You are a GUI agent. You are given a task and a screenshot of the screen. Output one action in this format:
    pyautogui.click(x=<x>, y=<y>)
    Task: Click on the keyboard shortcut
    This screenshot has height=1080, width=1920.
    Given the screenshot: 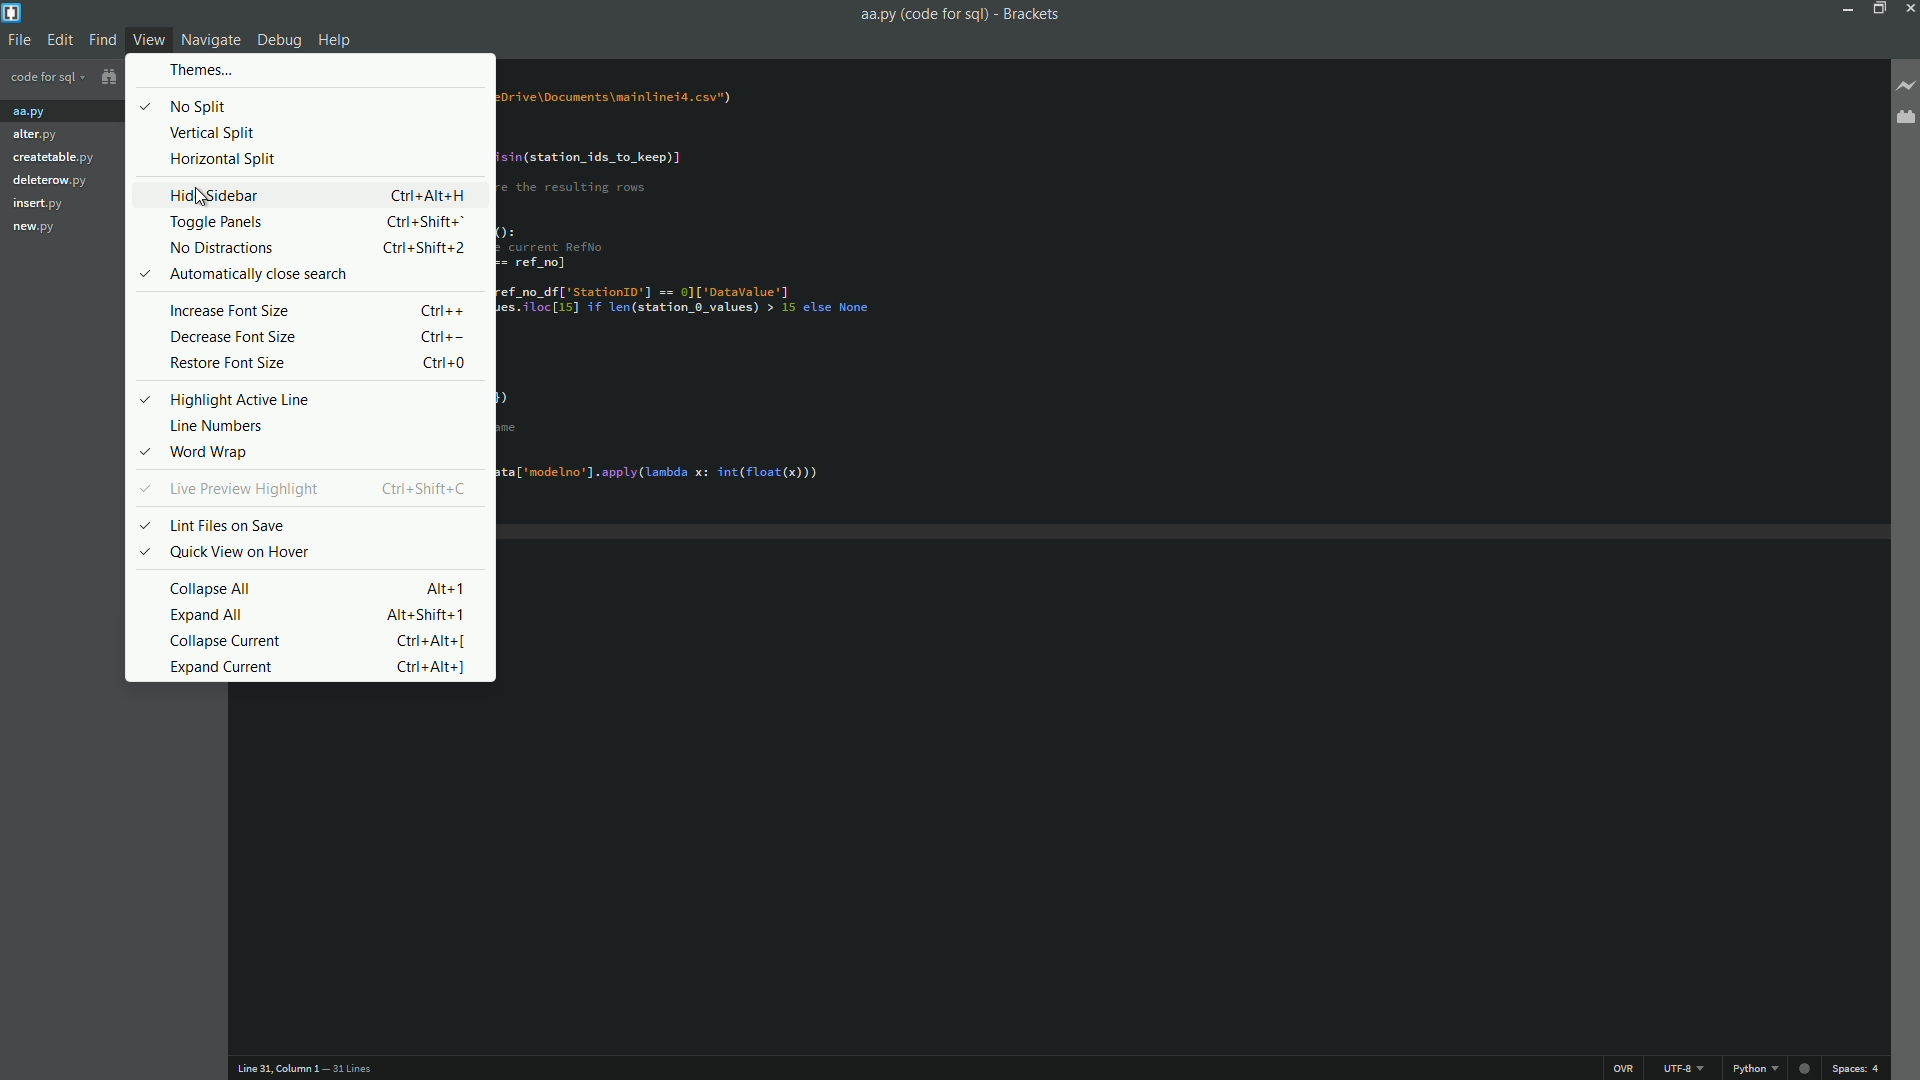 What is the action you would take?
    pyautogui.click(x=443, y=311)
    